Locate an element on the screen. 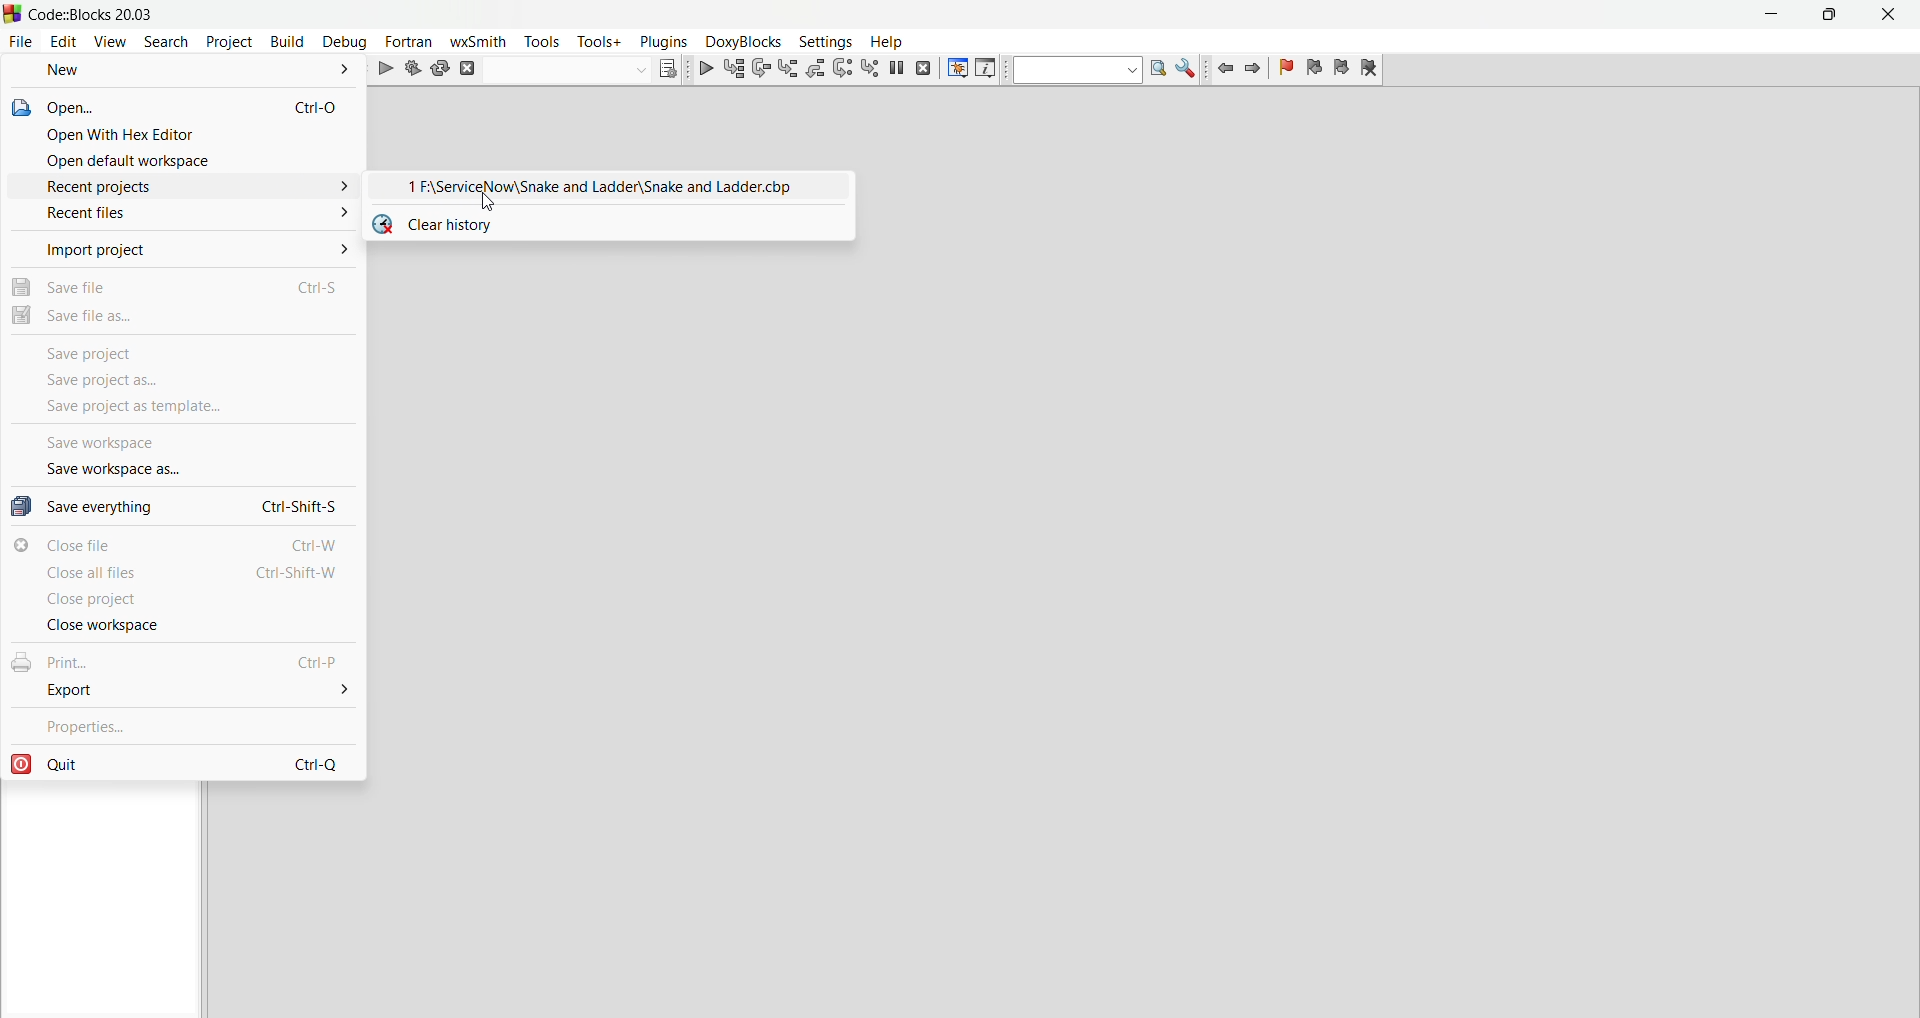 This screenshot has height=1018, width=1920. clsoe project is located at coordinates (184, 601).